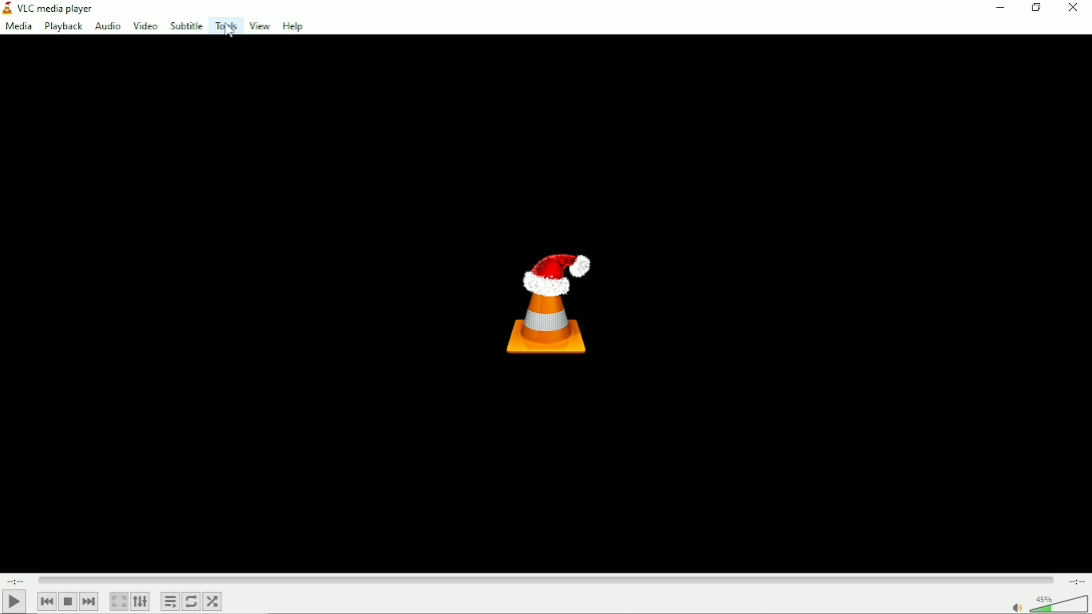 The width and height of the screenshot is (1092, 614). I want to click on Media, so click(18, 27).